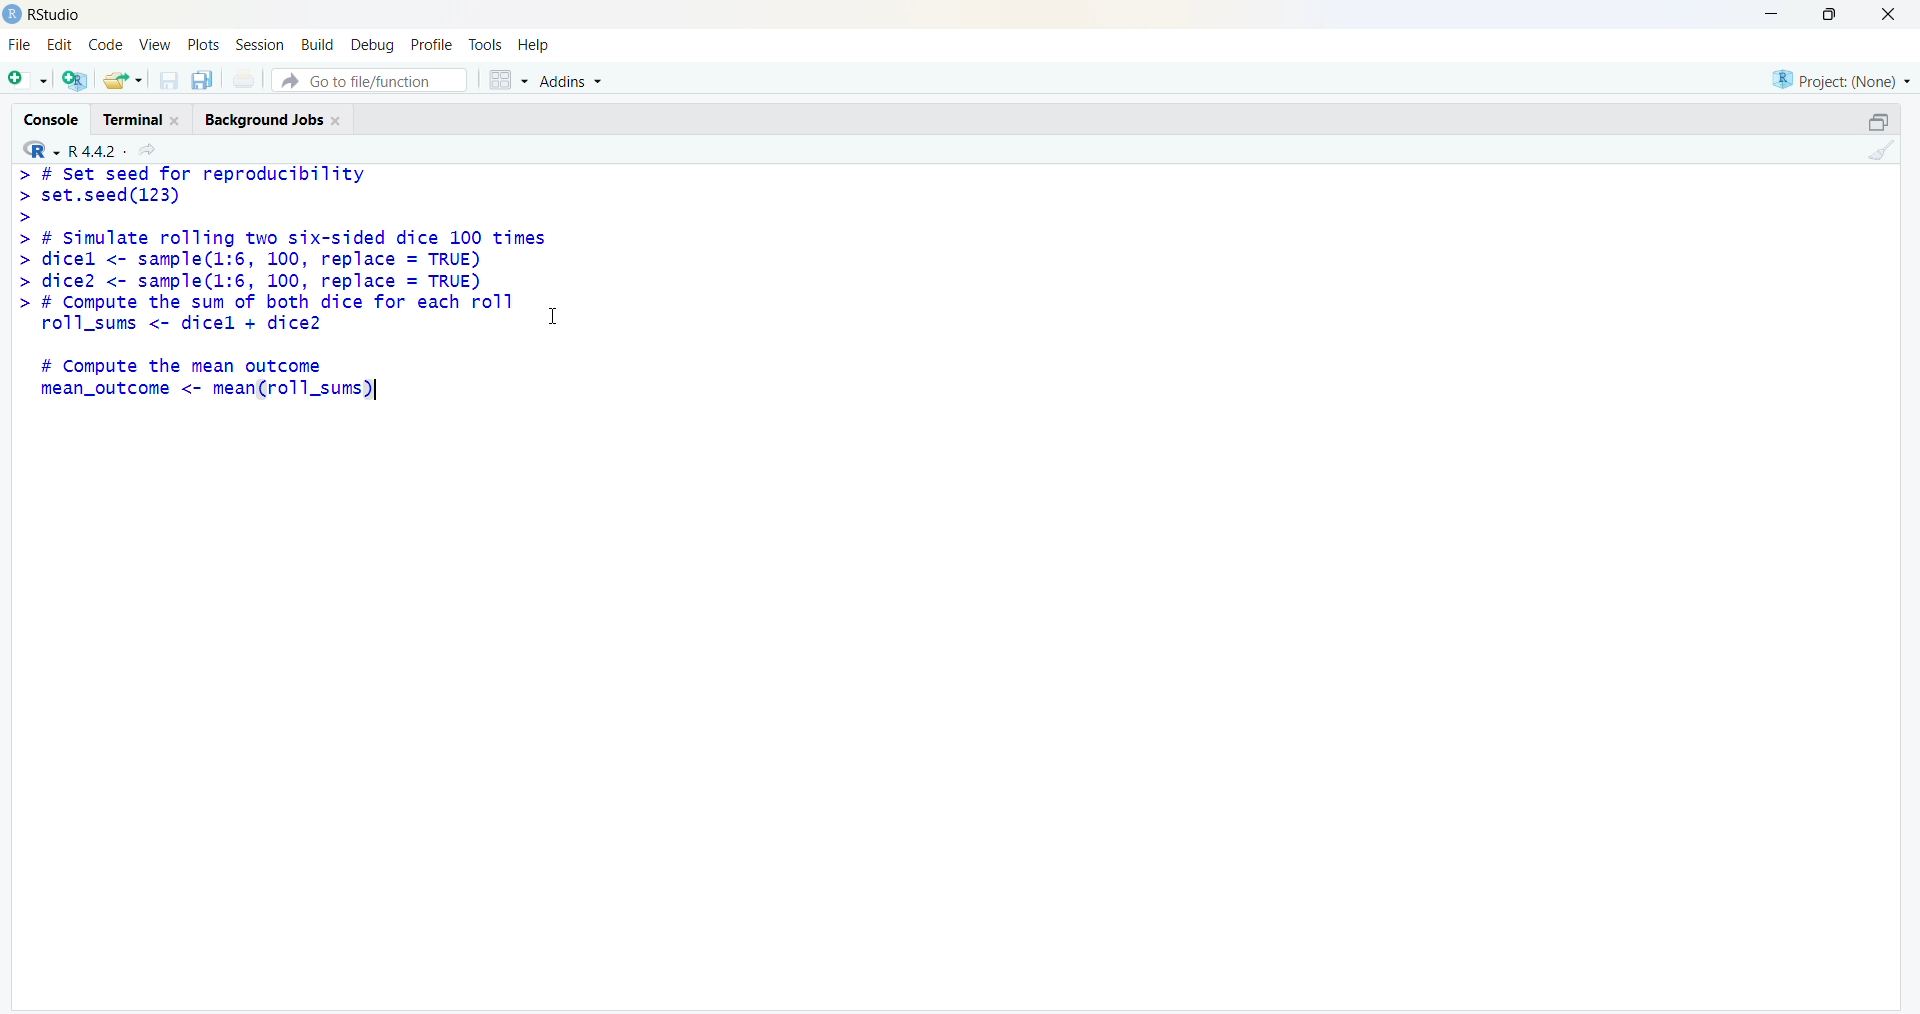 The image size is (1920, 1014). Describe the element at coordinates (20, 45) in the screenshot. I see `file` at that location.